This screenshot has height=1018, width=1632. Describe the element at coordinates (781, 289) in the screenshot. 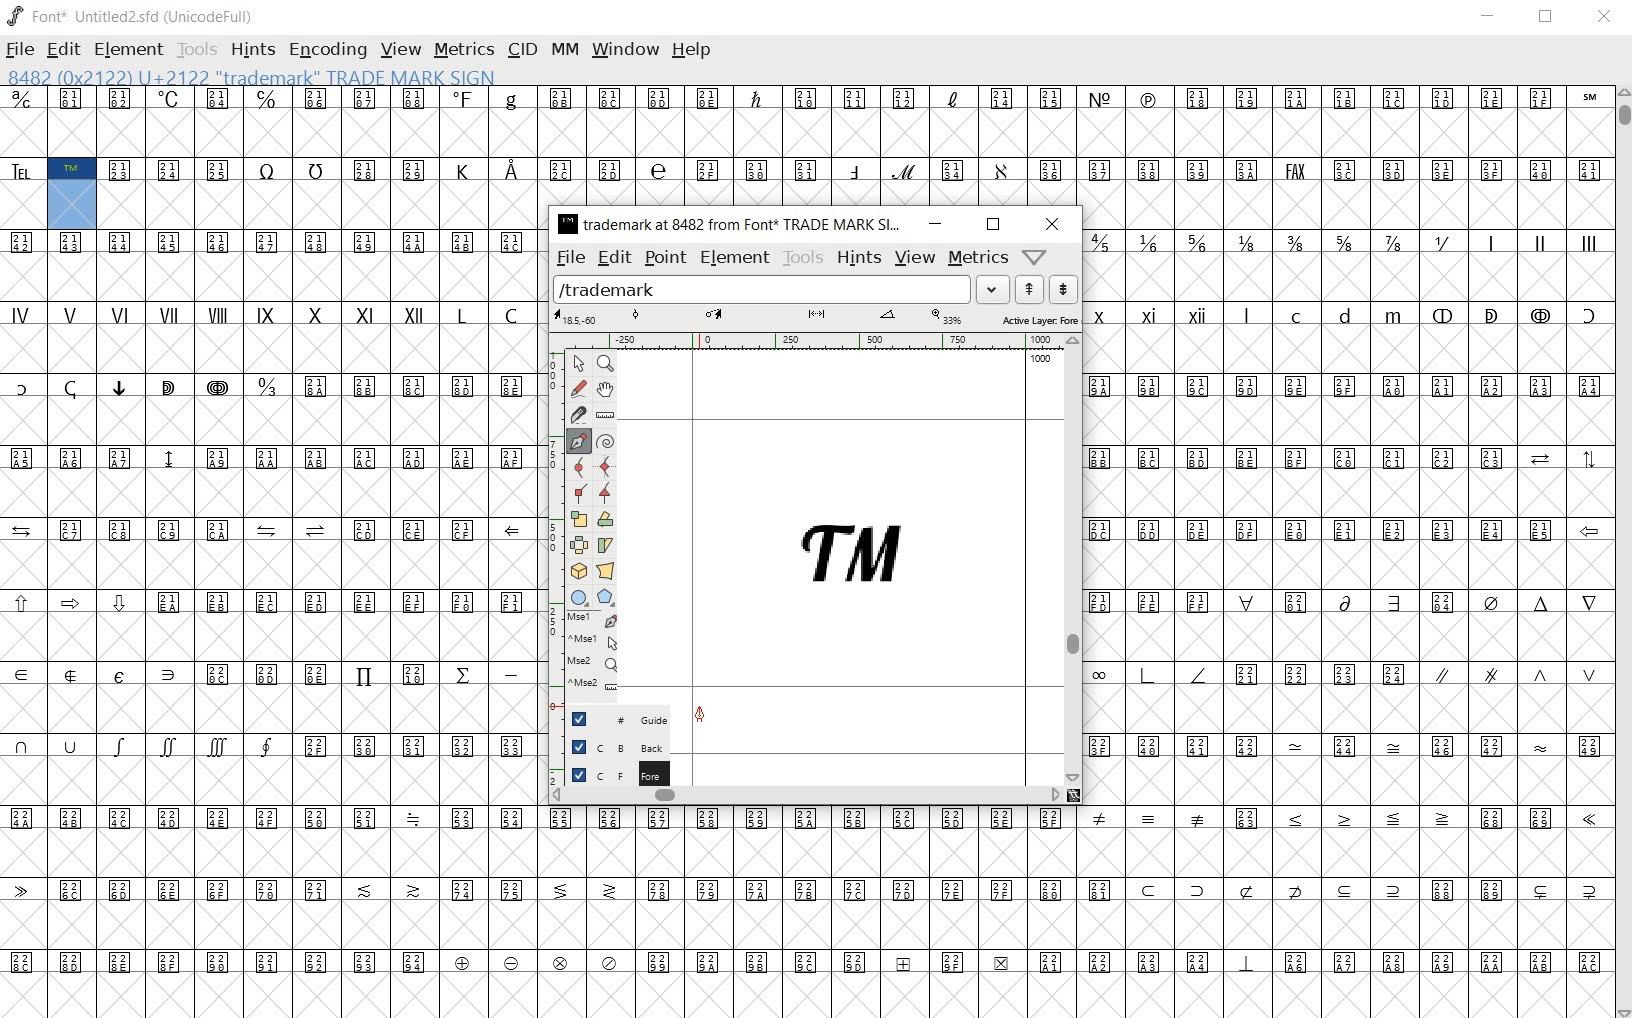

I see `load word list` at that location.